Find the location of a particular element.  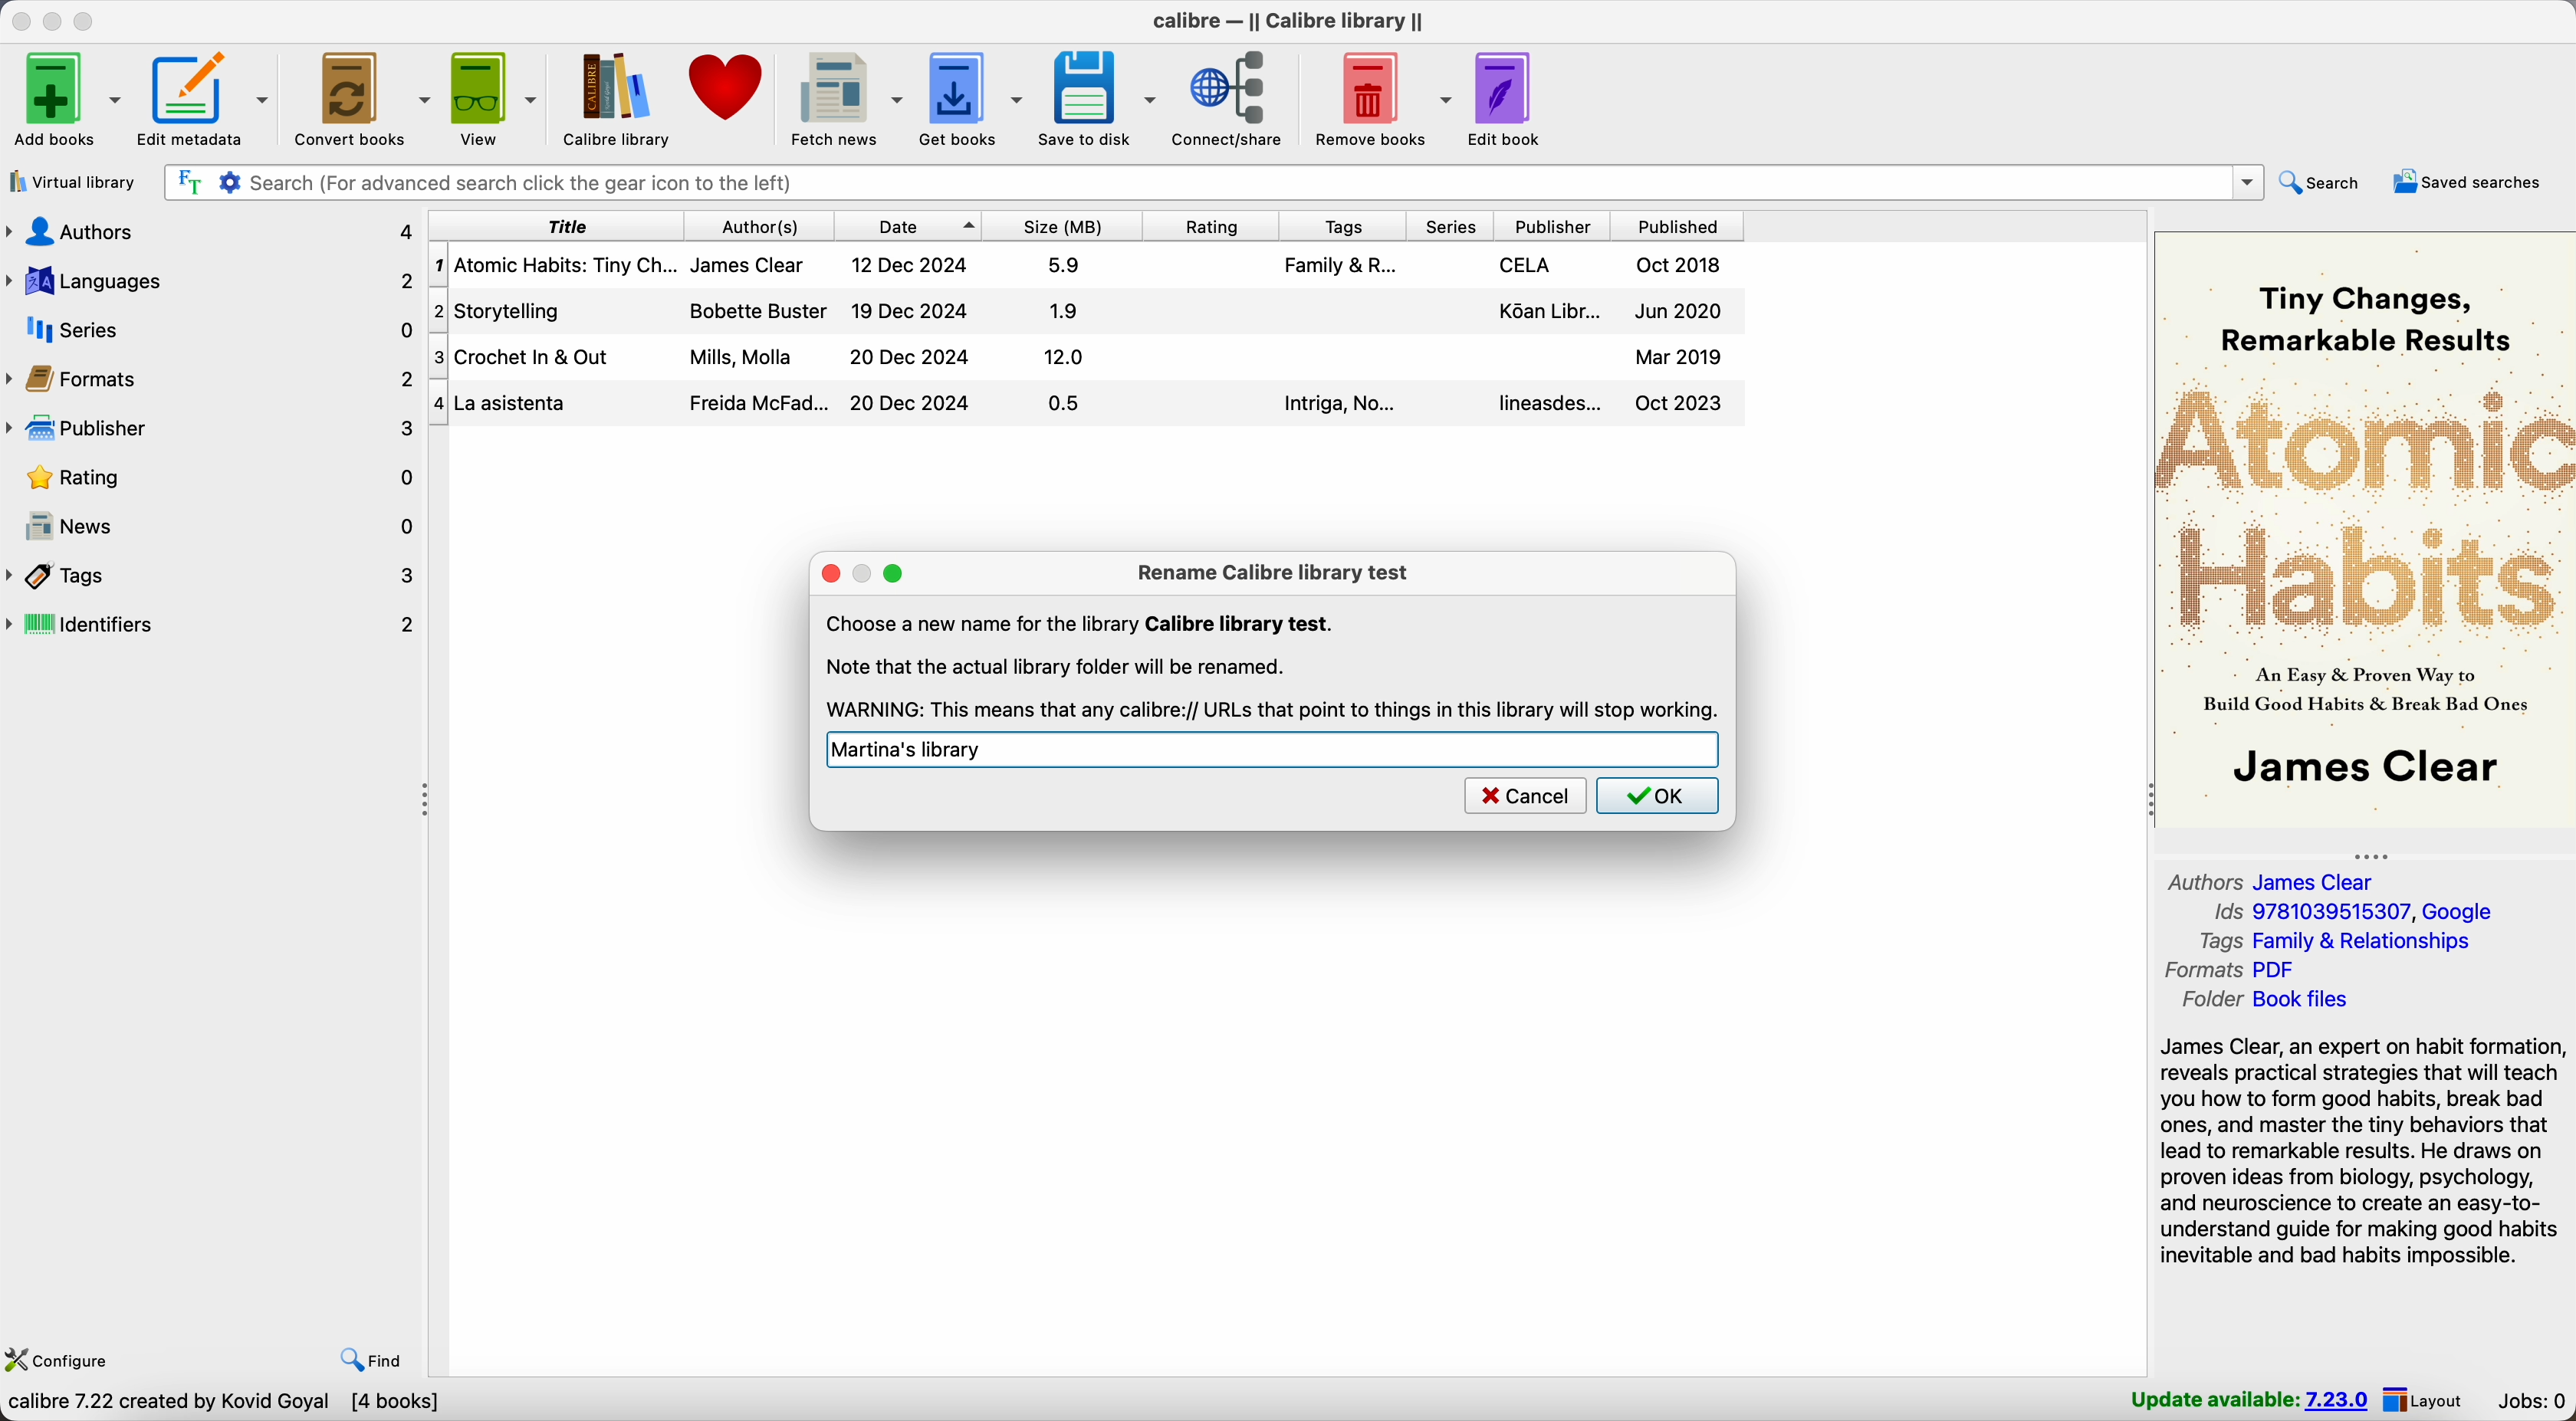

rating is located at coordinates (1211, 224).